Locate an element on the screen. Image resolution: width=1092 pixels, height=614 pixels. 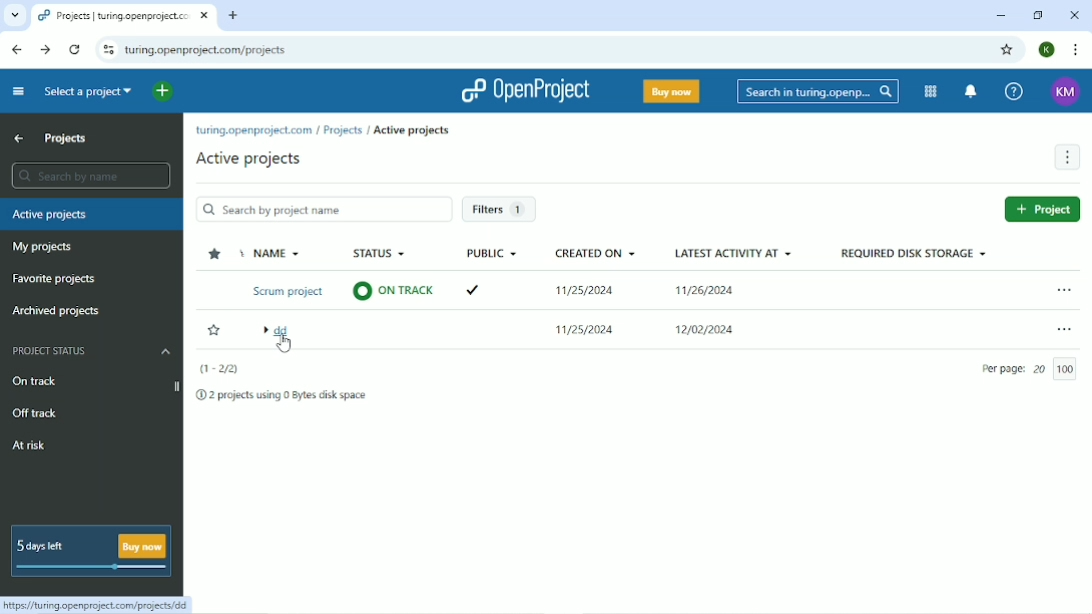
Latest activity at is located at coordinates (731, 252).